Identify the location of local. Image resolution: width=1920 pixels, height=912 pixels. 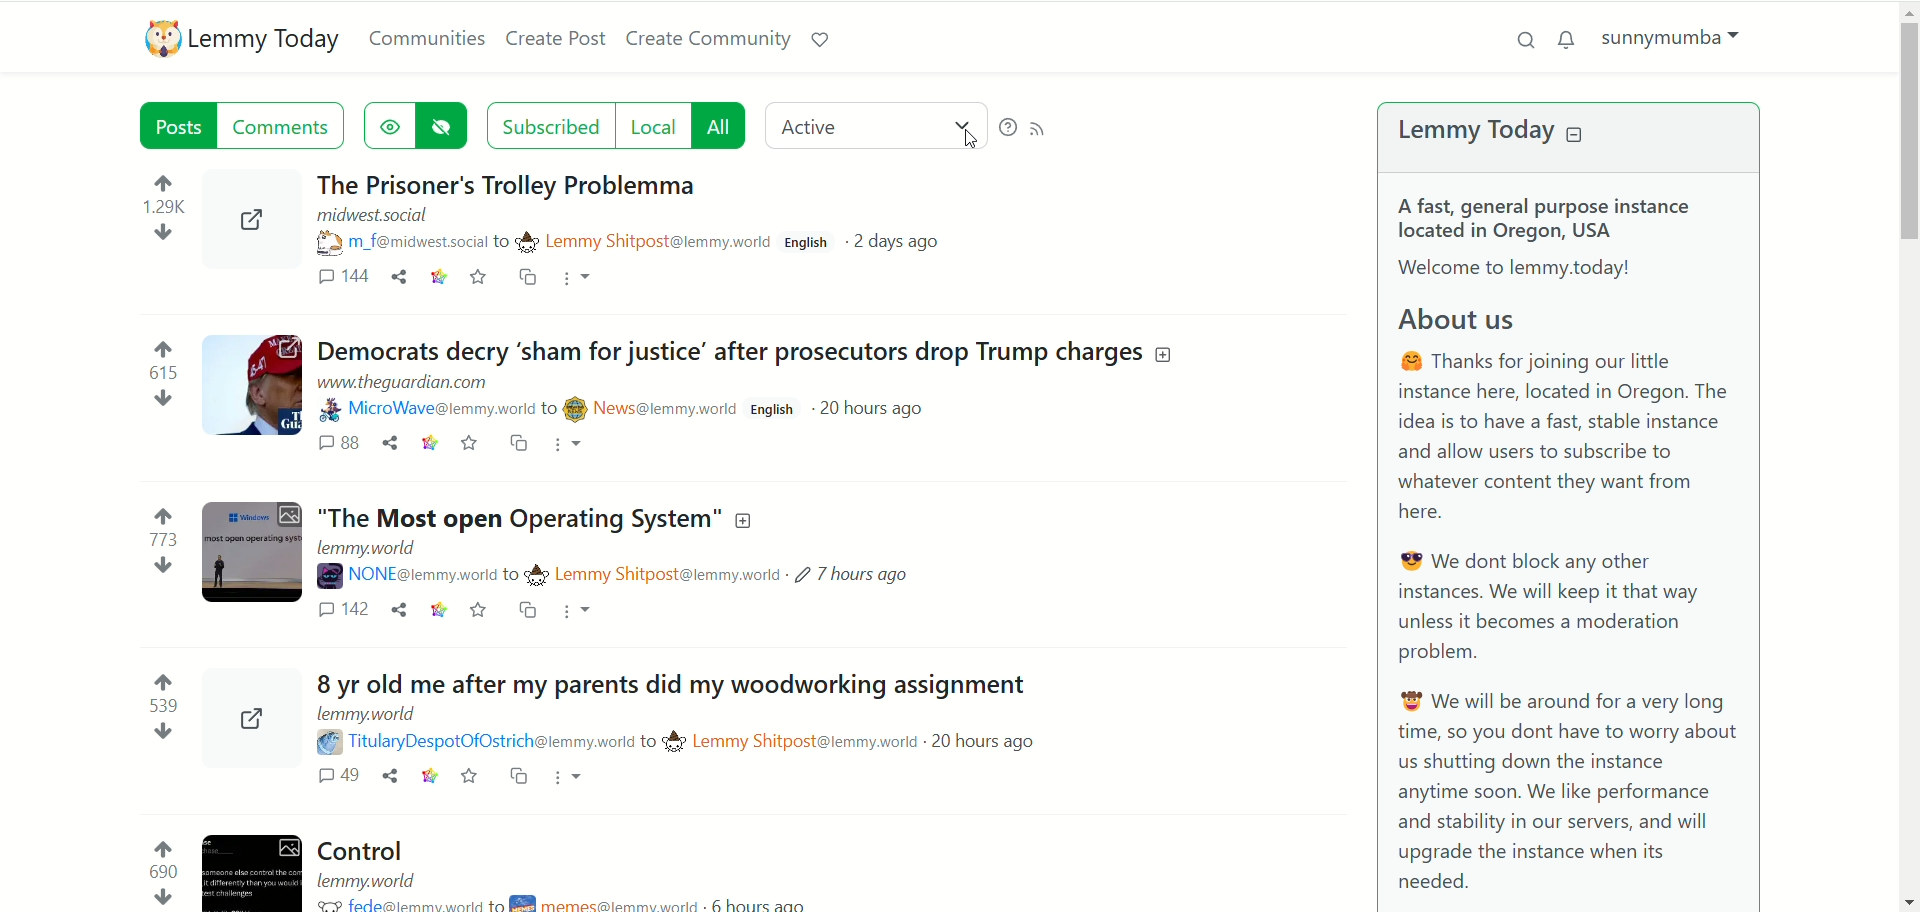
(649, 126).